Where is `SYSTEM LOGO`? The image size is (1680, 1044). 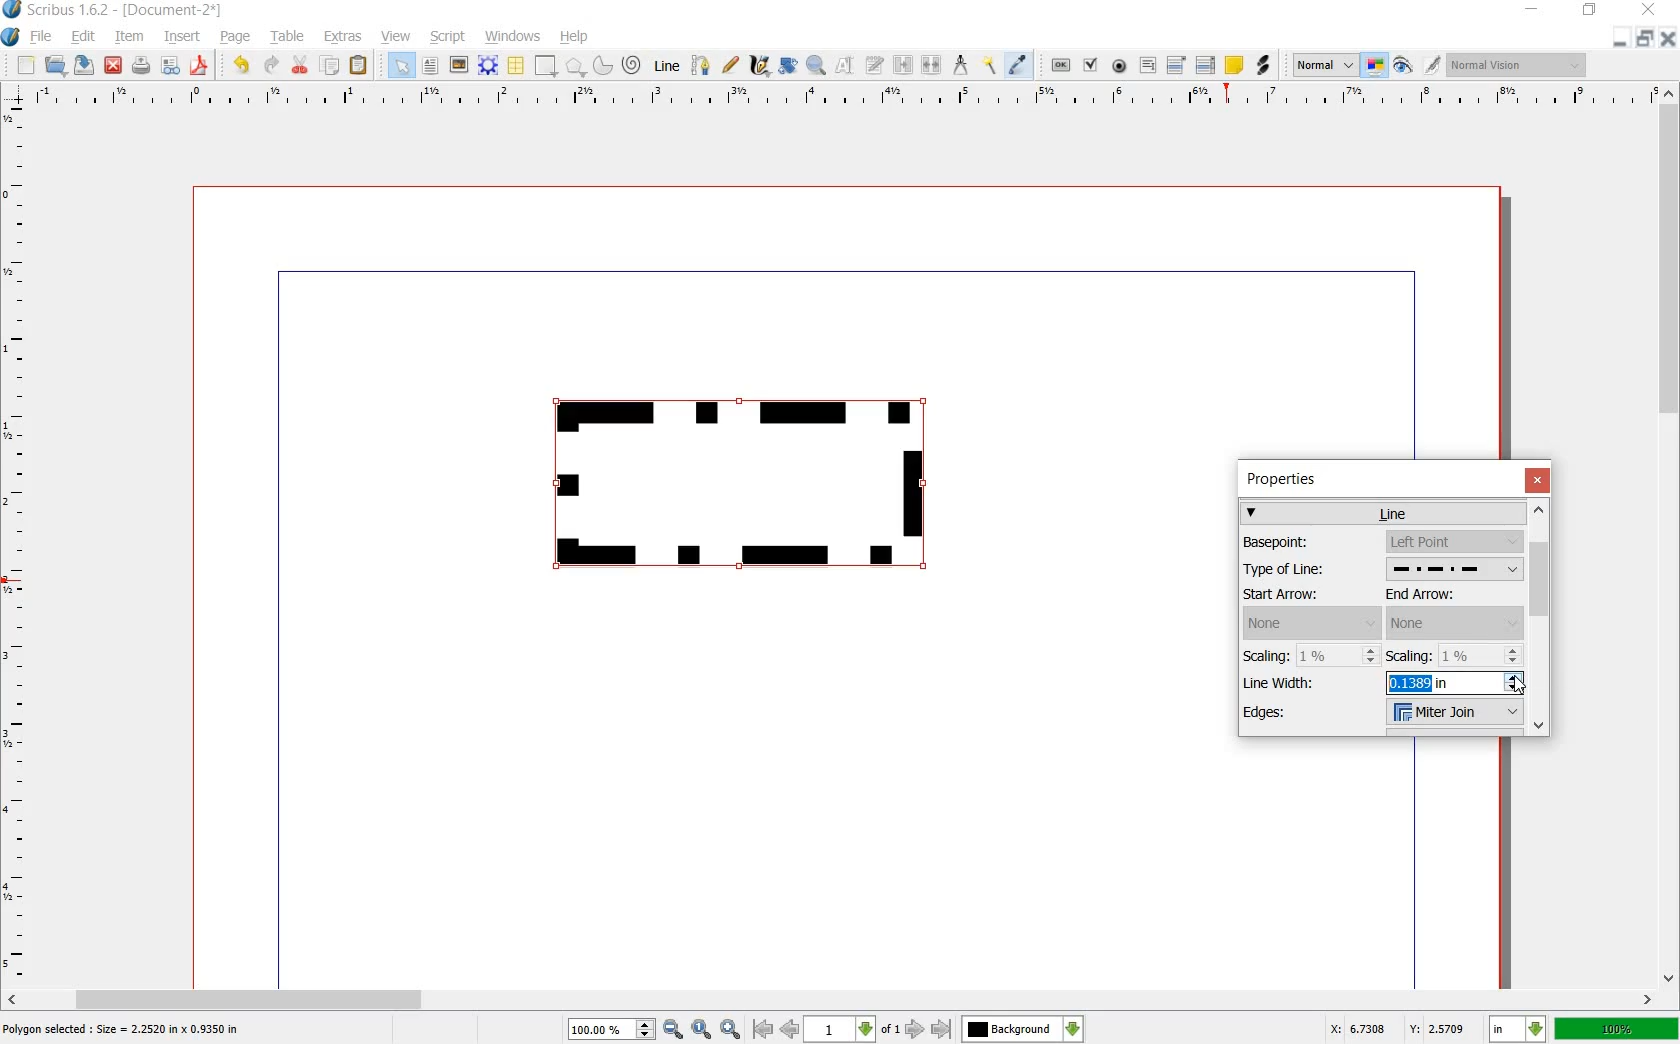
SYSTEM LOGO is located at coordinates (12, 35).